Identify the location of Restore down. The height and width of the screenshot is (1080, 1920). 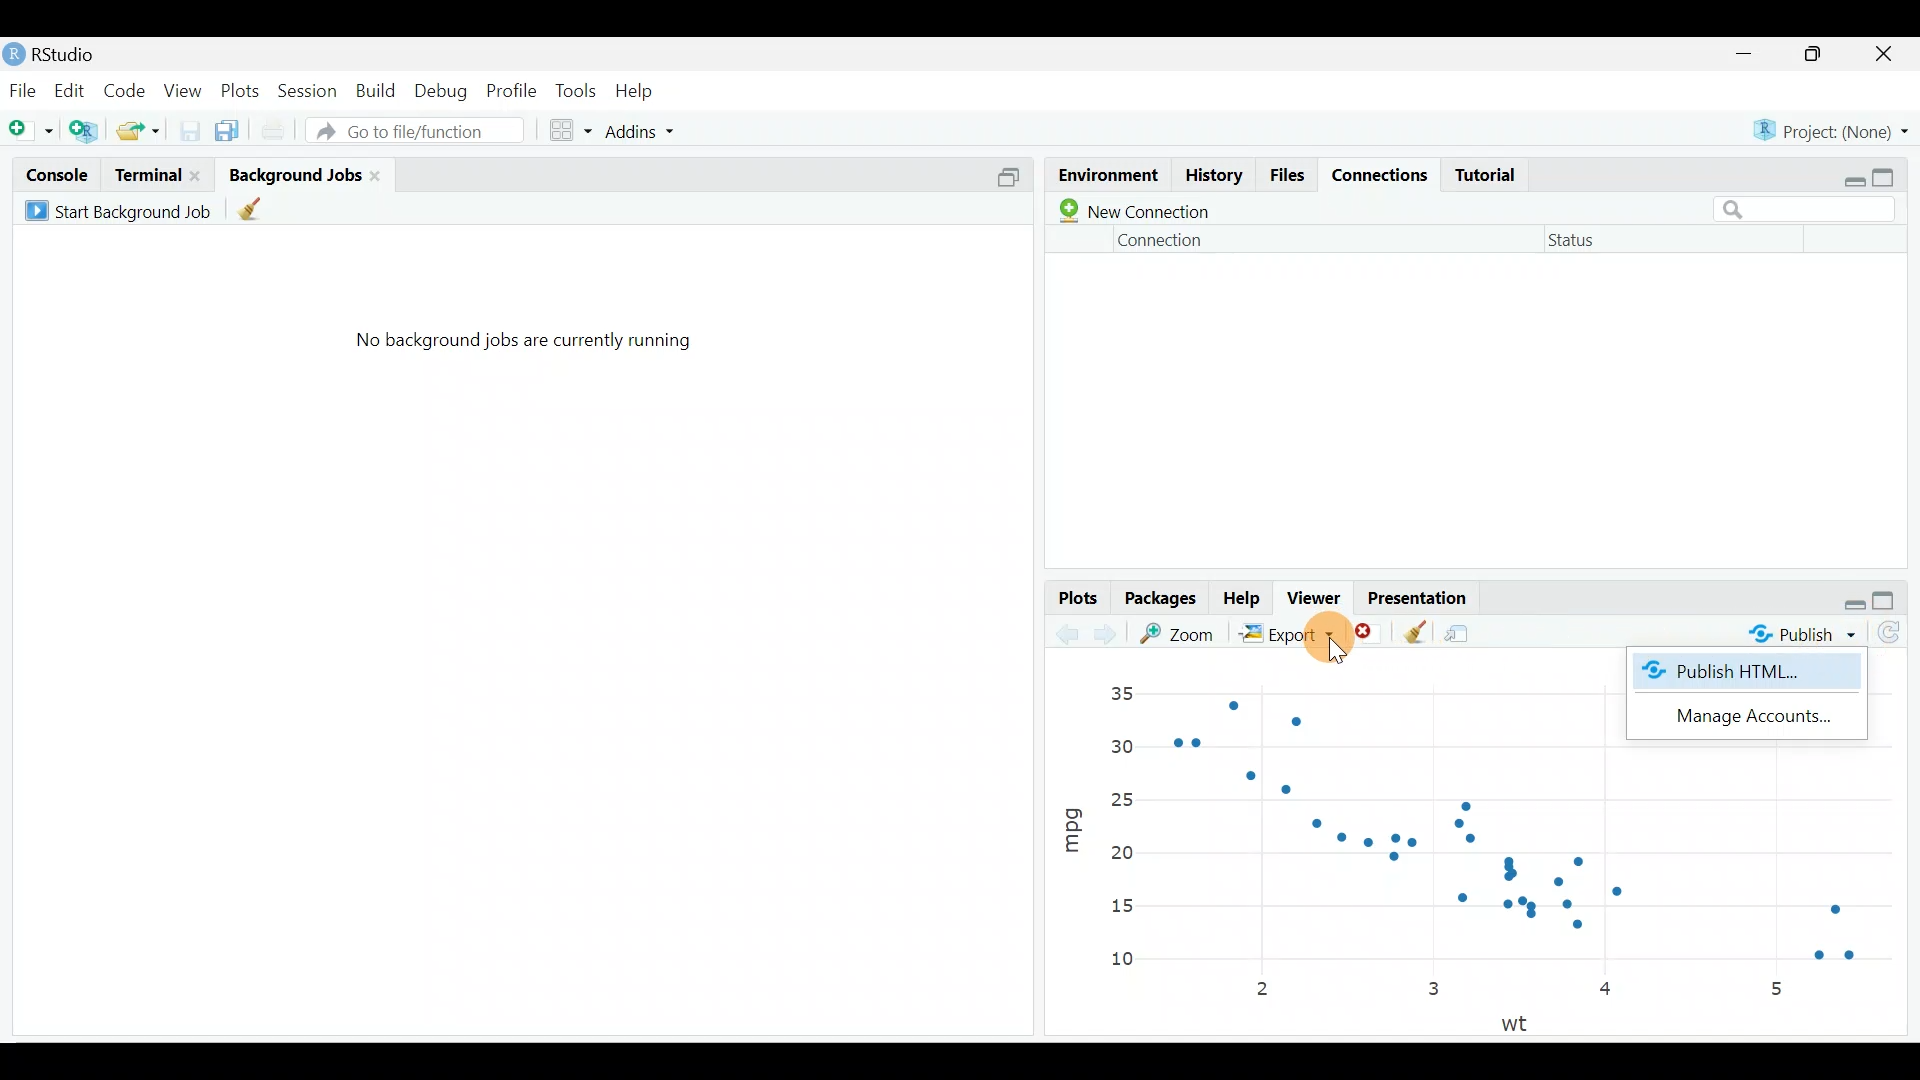
(1855, 602).